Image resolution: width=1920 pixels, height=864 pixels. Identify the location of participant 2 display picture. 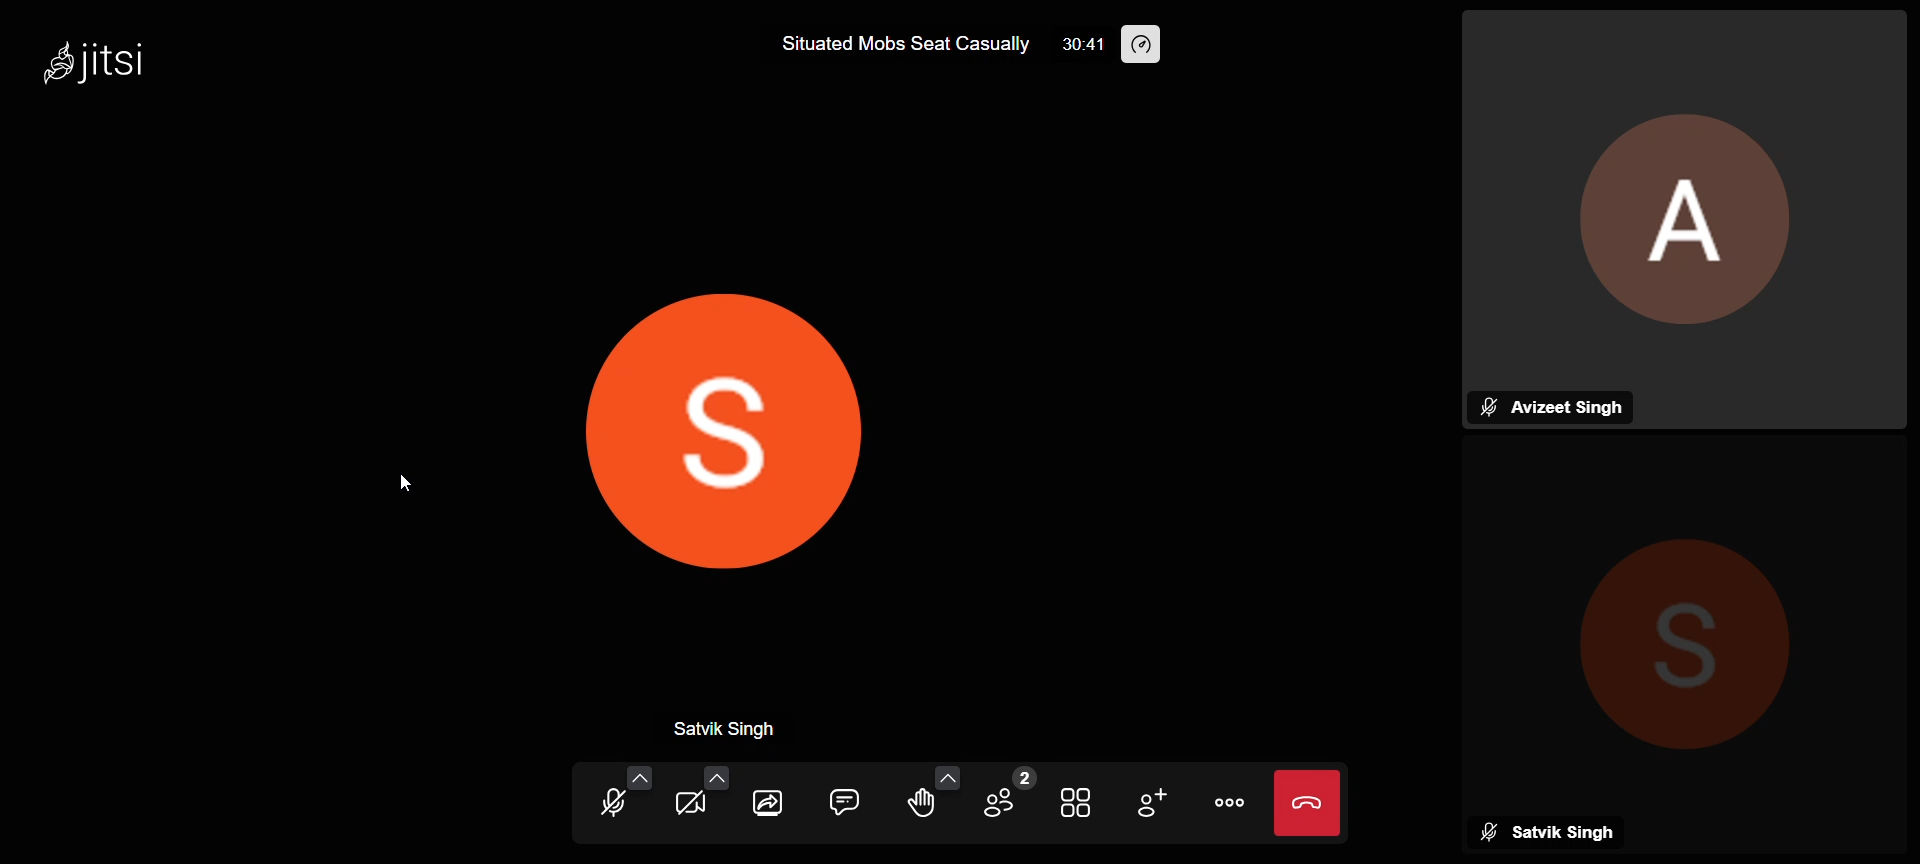
(718, 418).